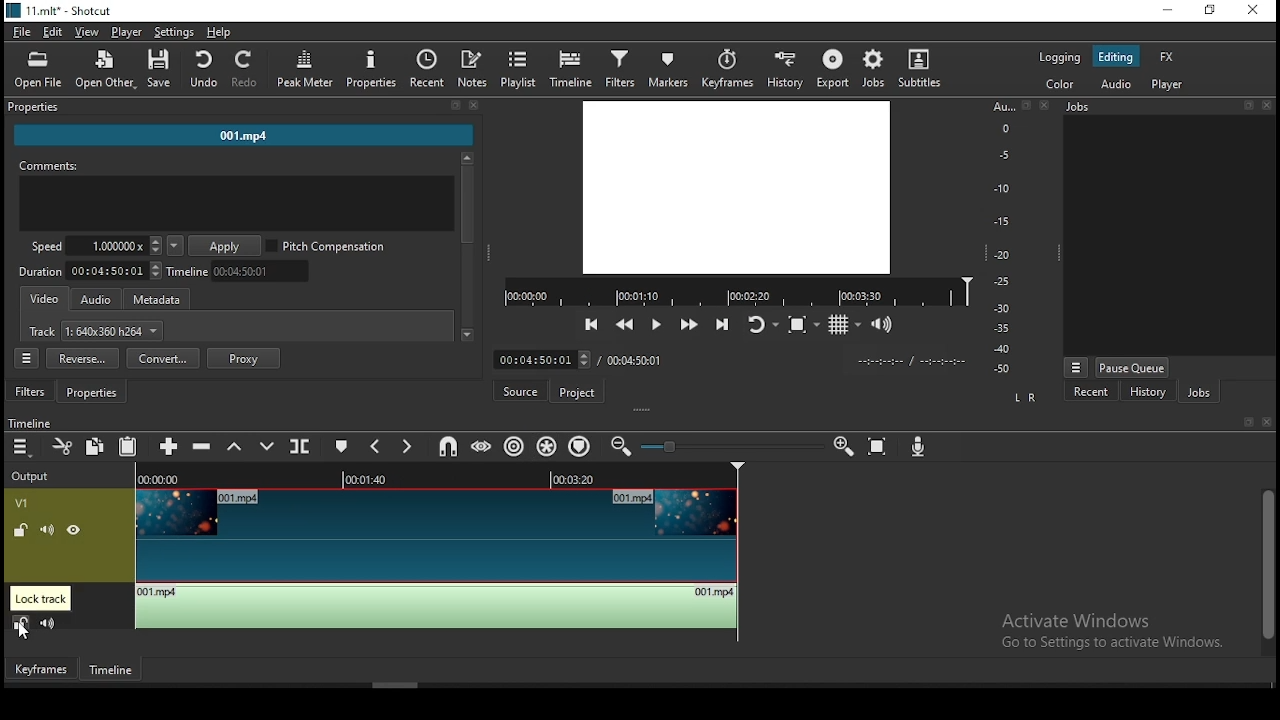 The image size is (1280, 720). What do you see at coordinates (671, 71) in the screenshot?
I see `markers` at bounding box center [671, 71].